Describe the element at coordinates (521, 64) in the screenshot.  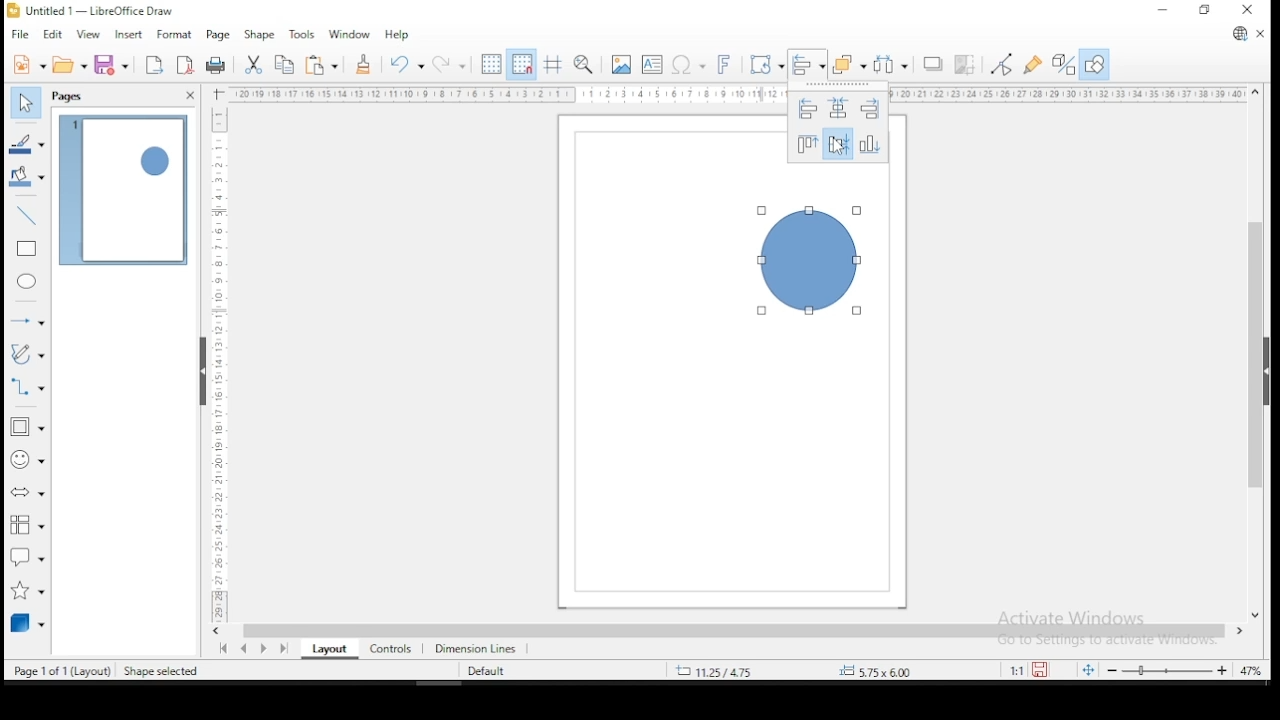
I see `snap to grids` at that location.